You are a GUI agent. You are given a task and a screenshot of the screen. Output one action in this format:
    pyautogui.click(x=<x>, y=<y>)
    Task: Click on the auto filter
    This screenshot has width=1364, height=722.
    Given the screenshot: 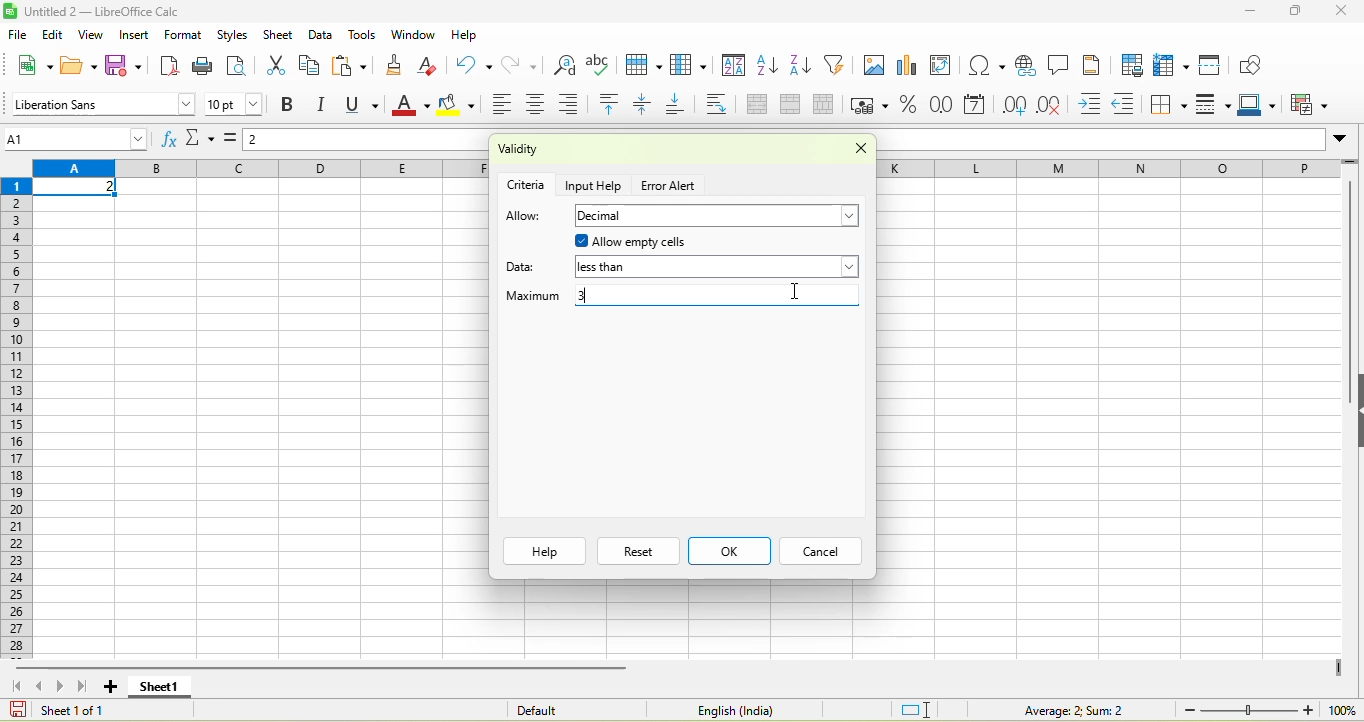 What is the action you would take?
    pyautogui.click(x=838, y=64)
    